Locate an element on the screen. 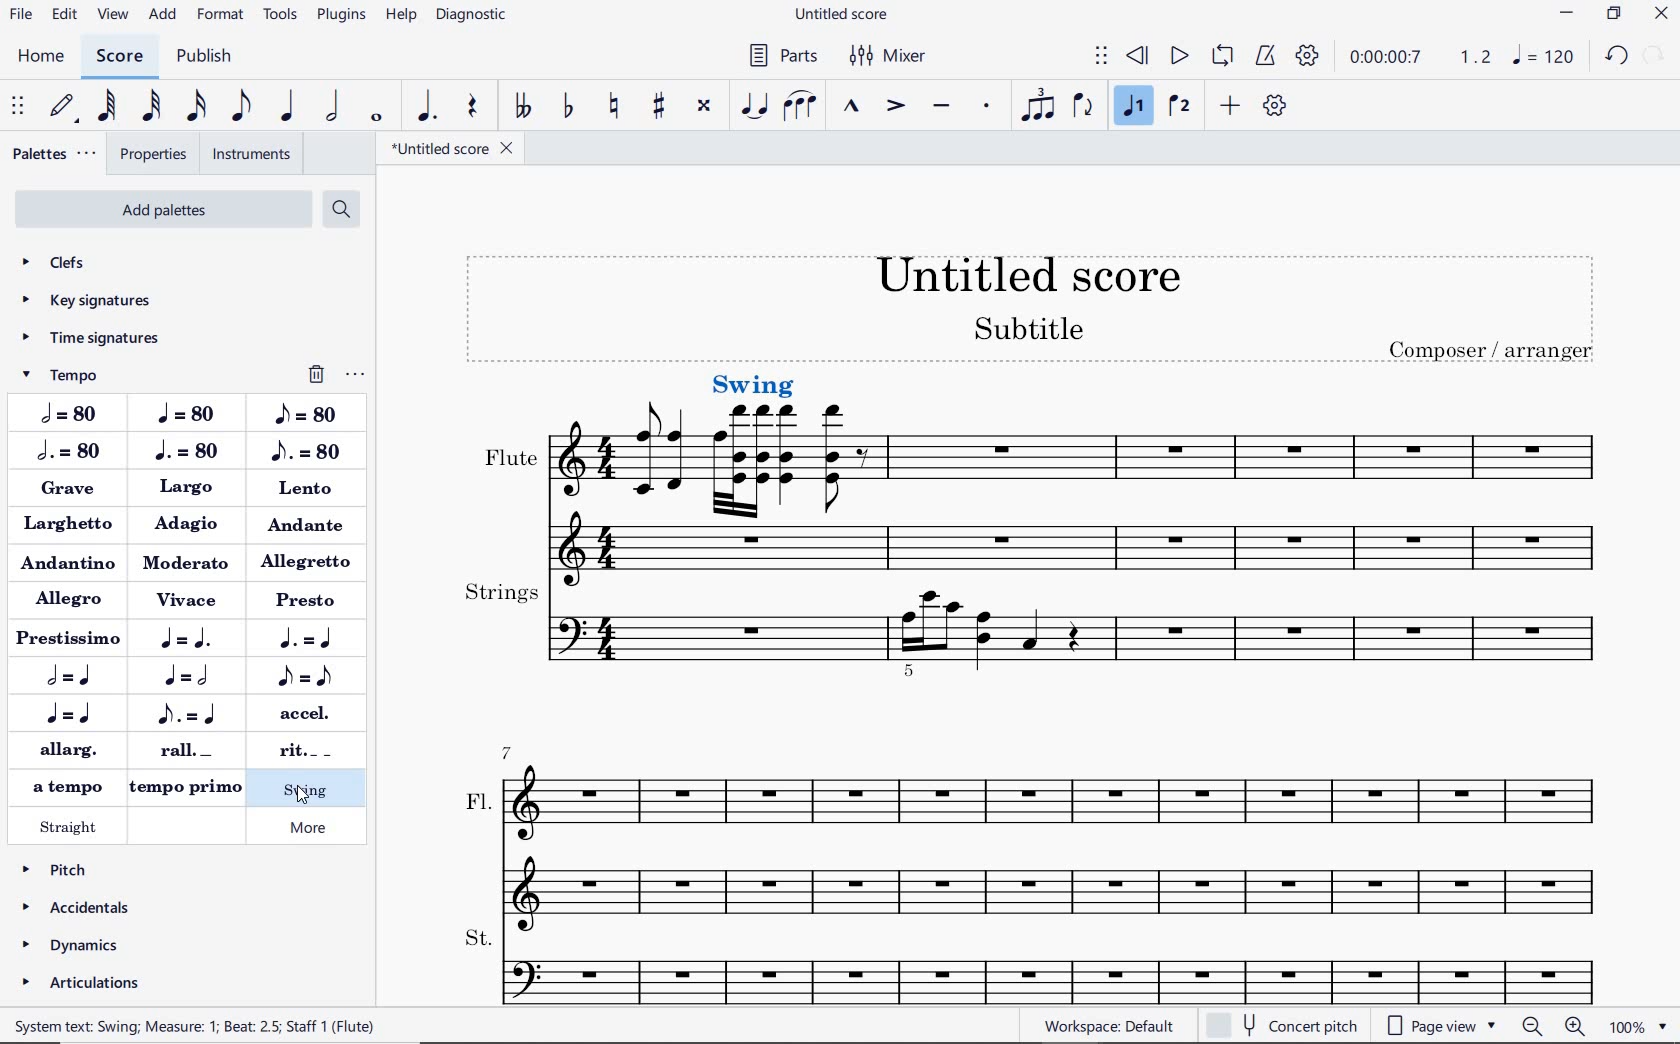 The image size is (1680, 1044). TEMPO PRIMO is located at coordinates (185, 790).